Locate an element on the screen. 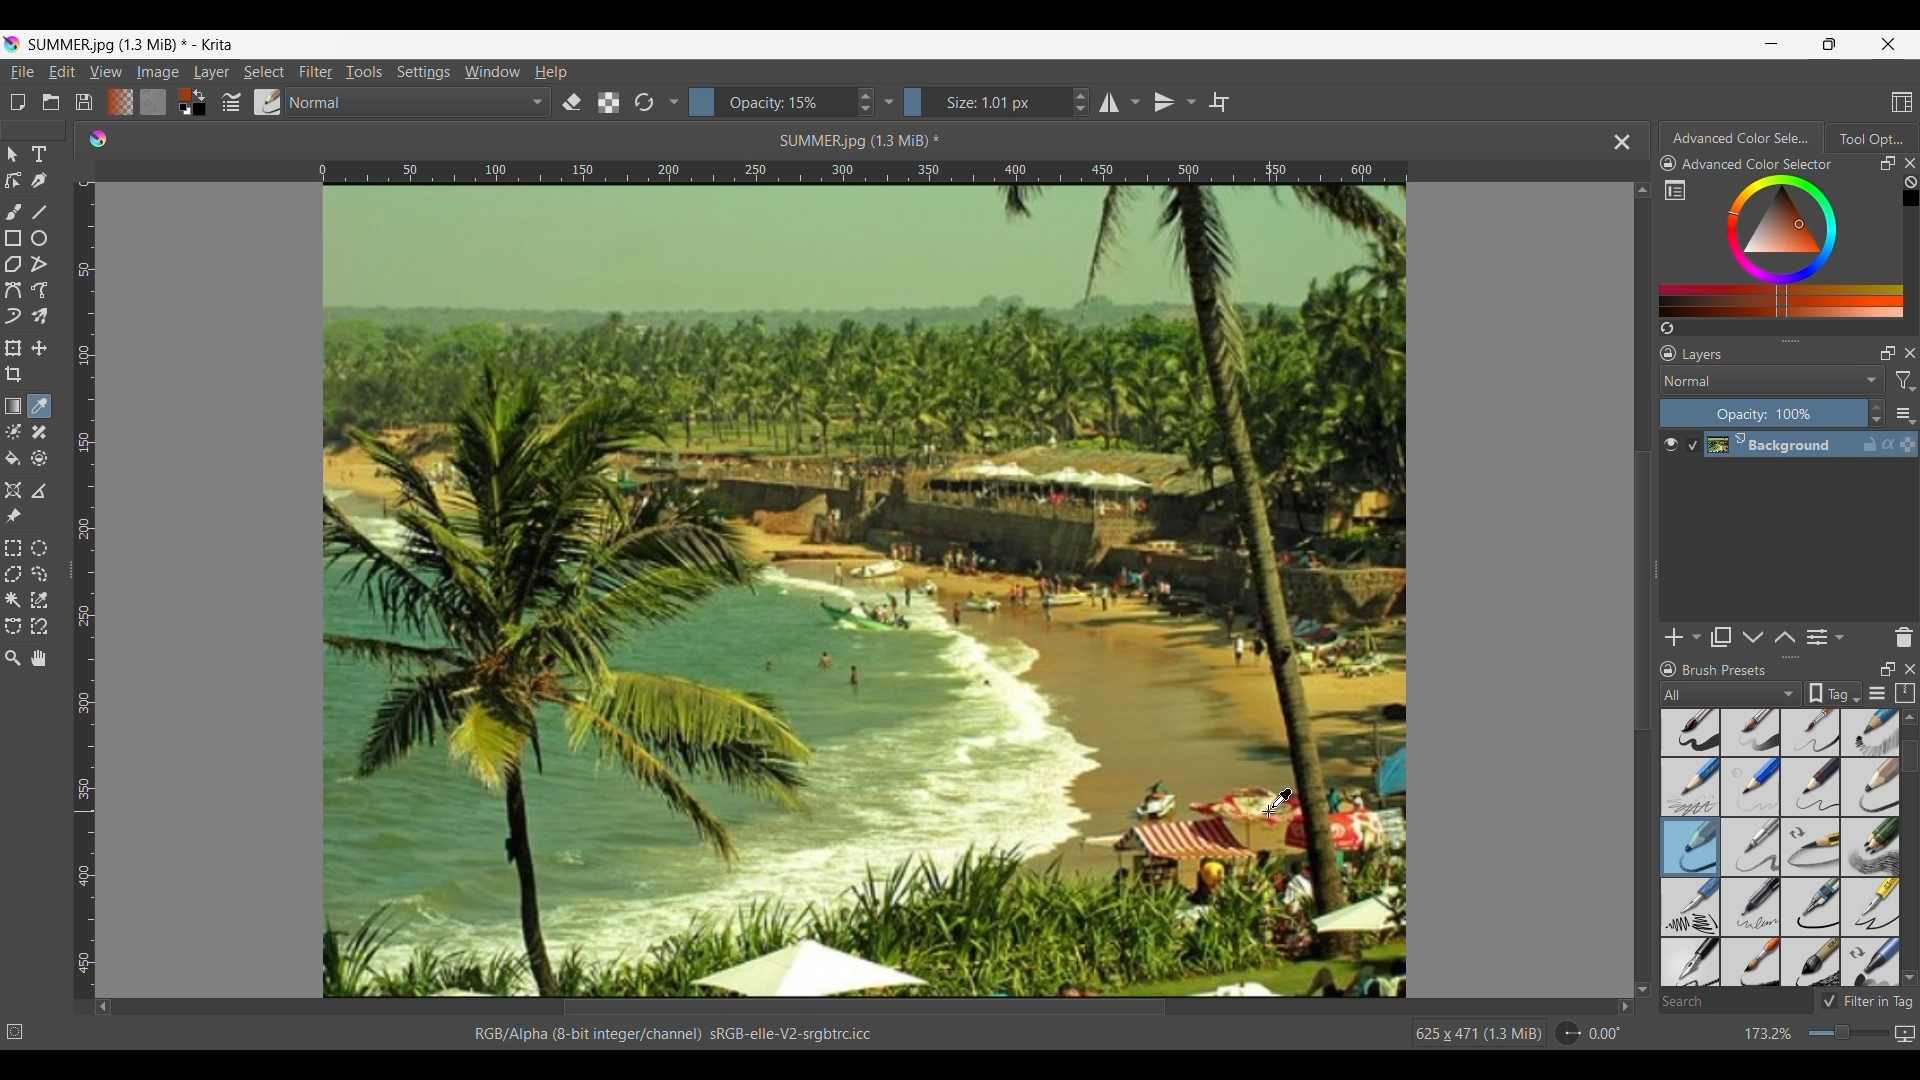 Image resolution: width=1920 pixels, height=1080 pixels. Horizontal mirror tool settings is located at coordinates (1134, 102).